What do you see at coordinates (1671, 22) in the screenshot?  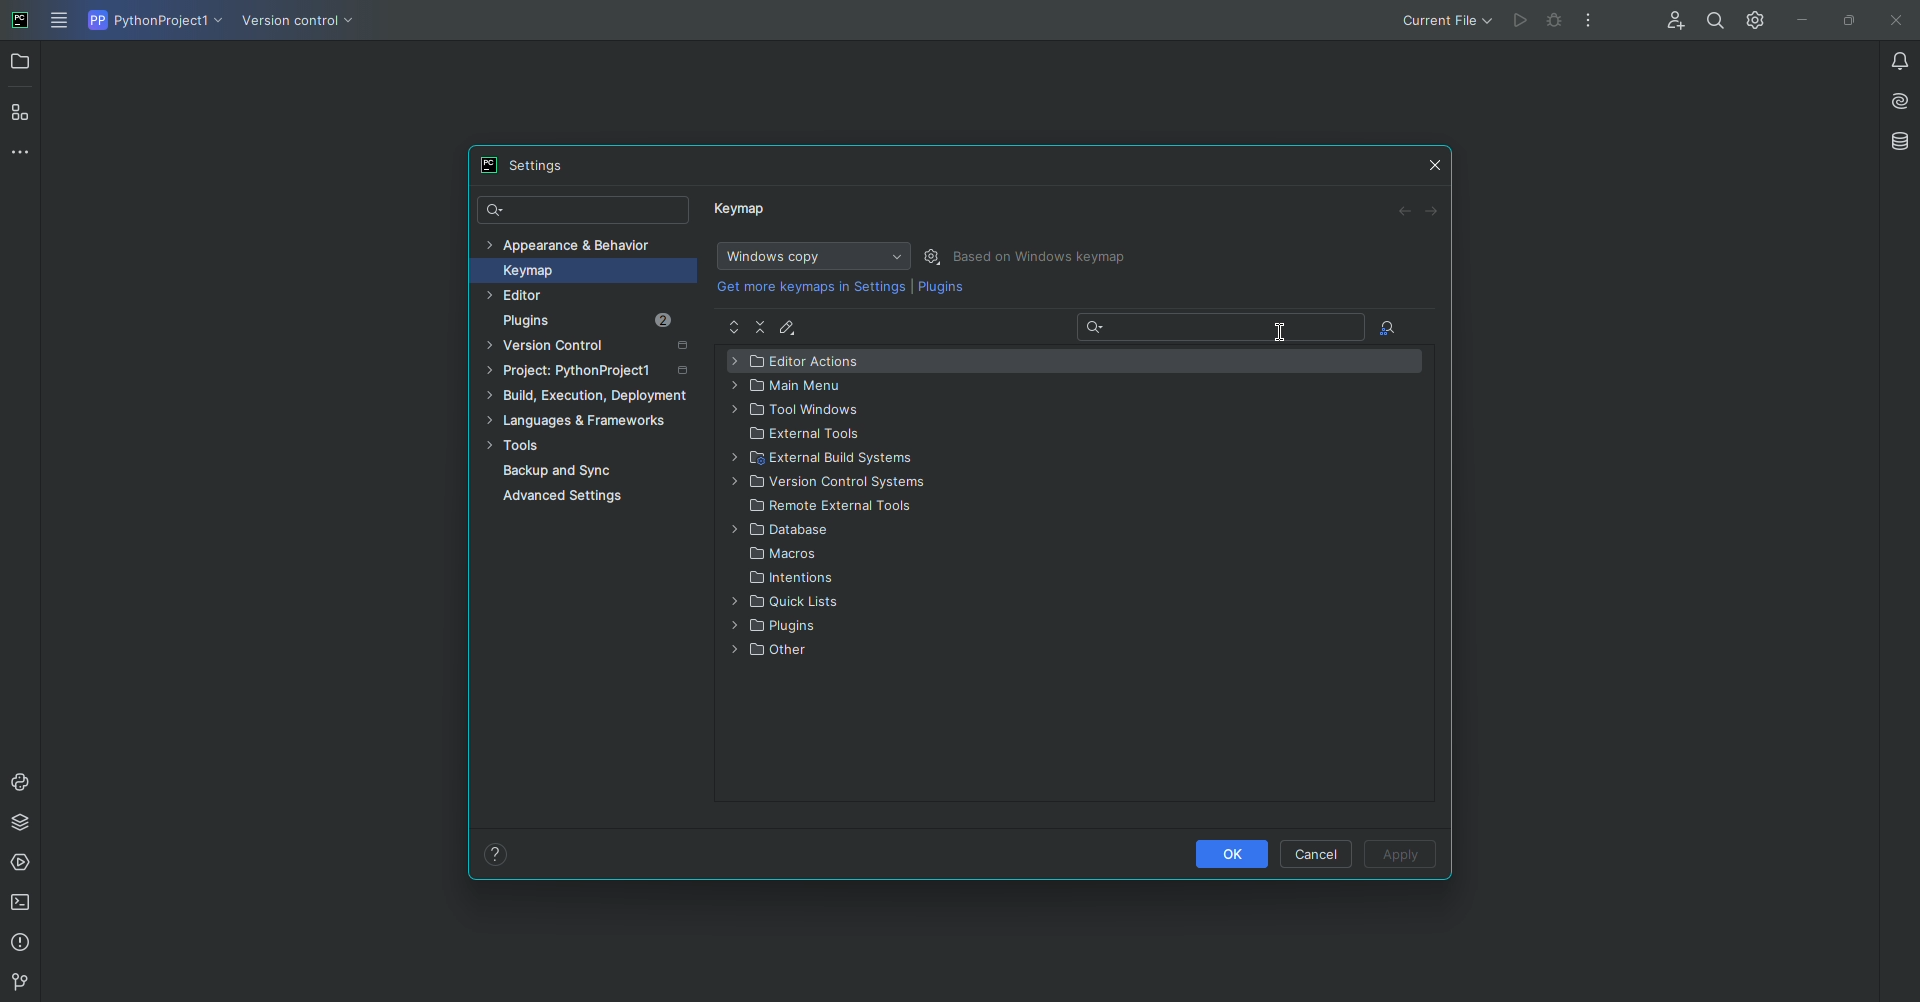 I see `Code with me` at bounding box center [1671, 22].